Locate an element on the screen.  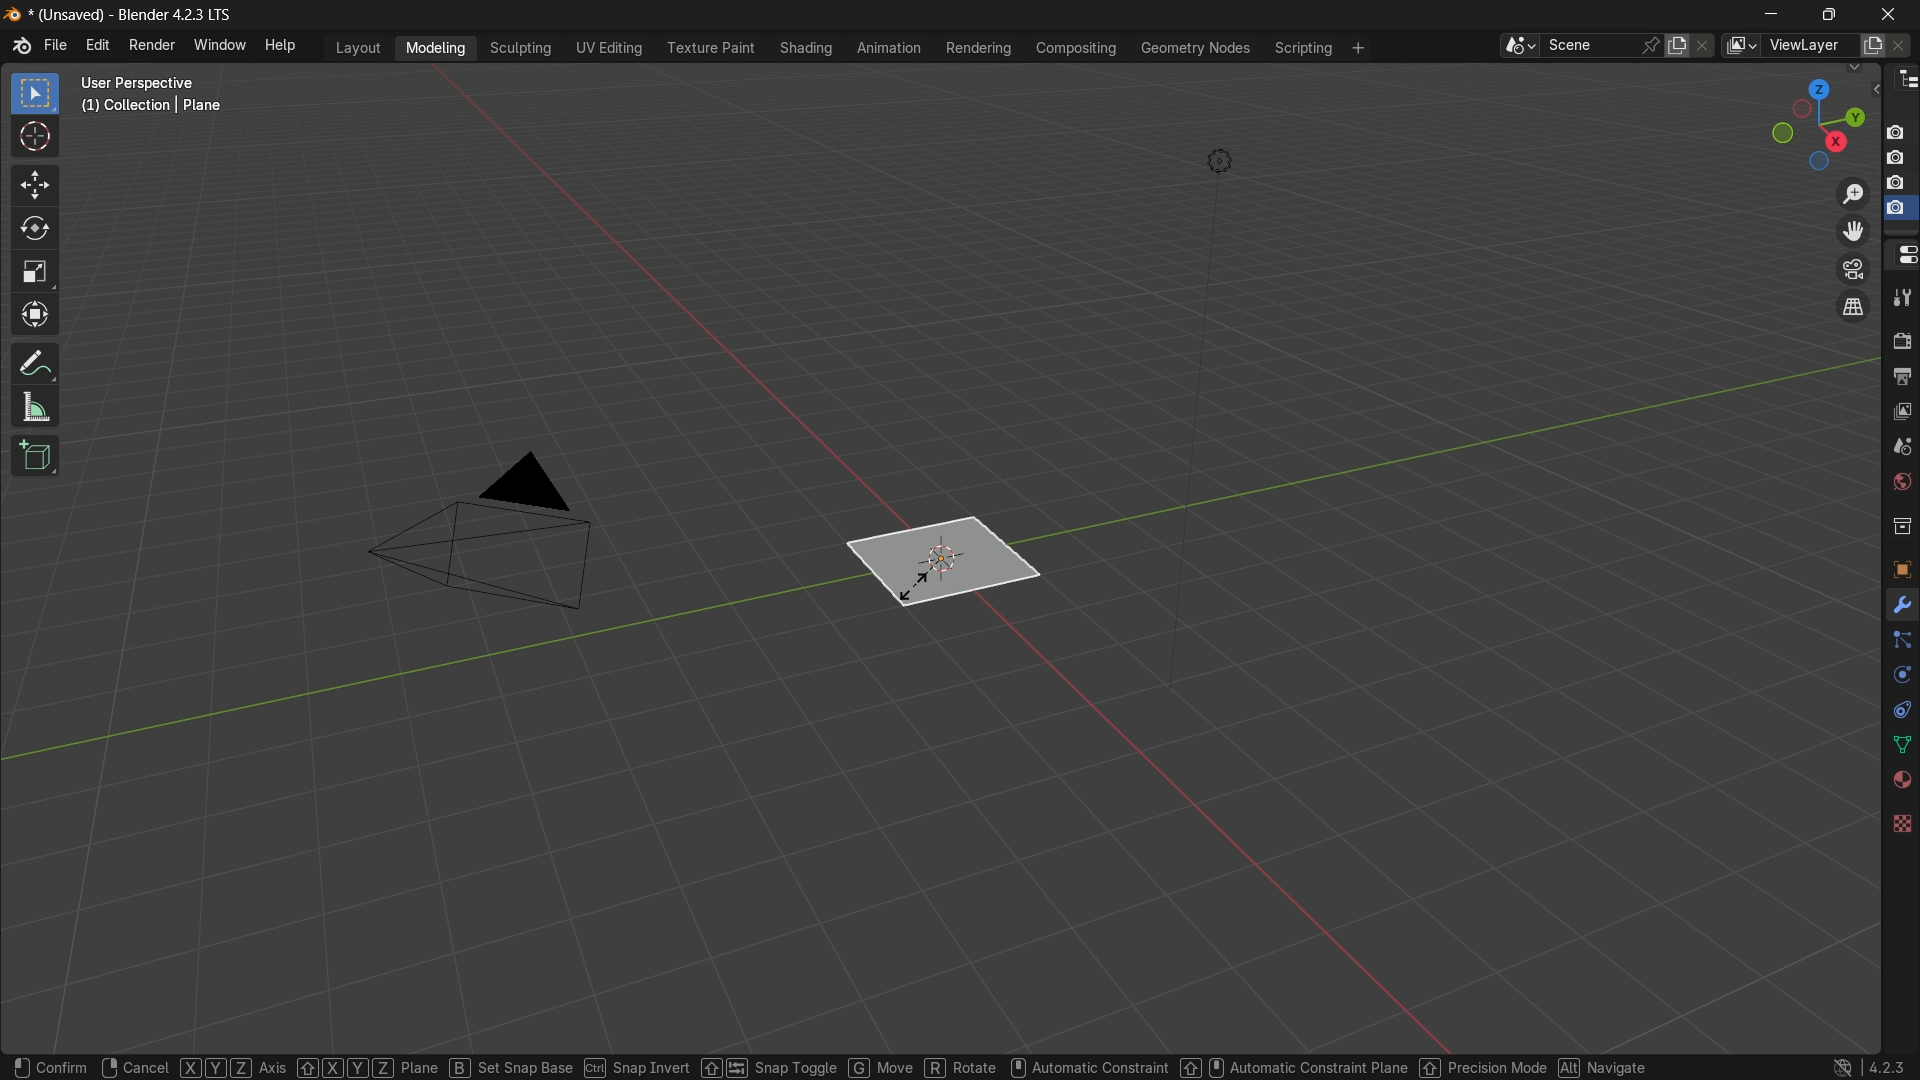
file menu is located at coordinates (56, 46).